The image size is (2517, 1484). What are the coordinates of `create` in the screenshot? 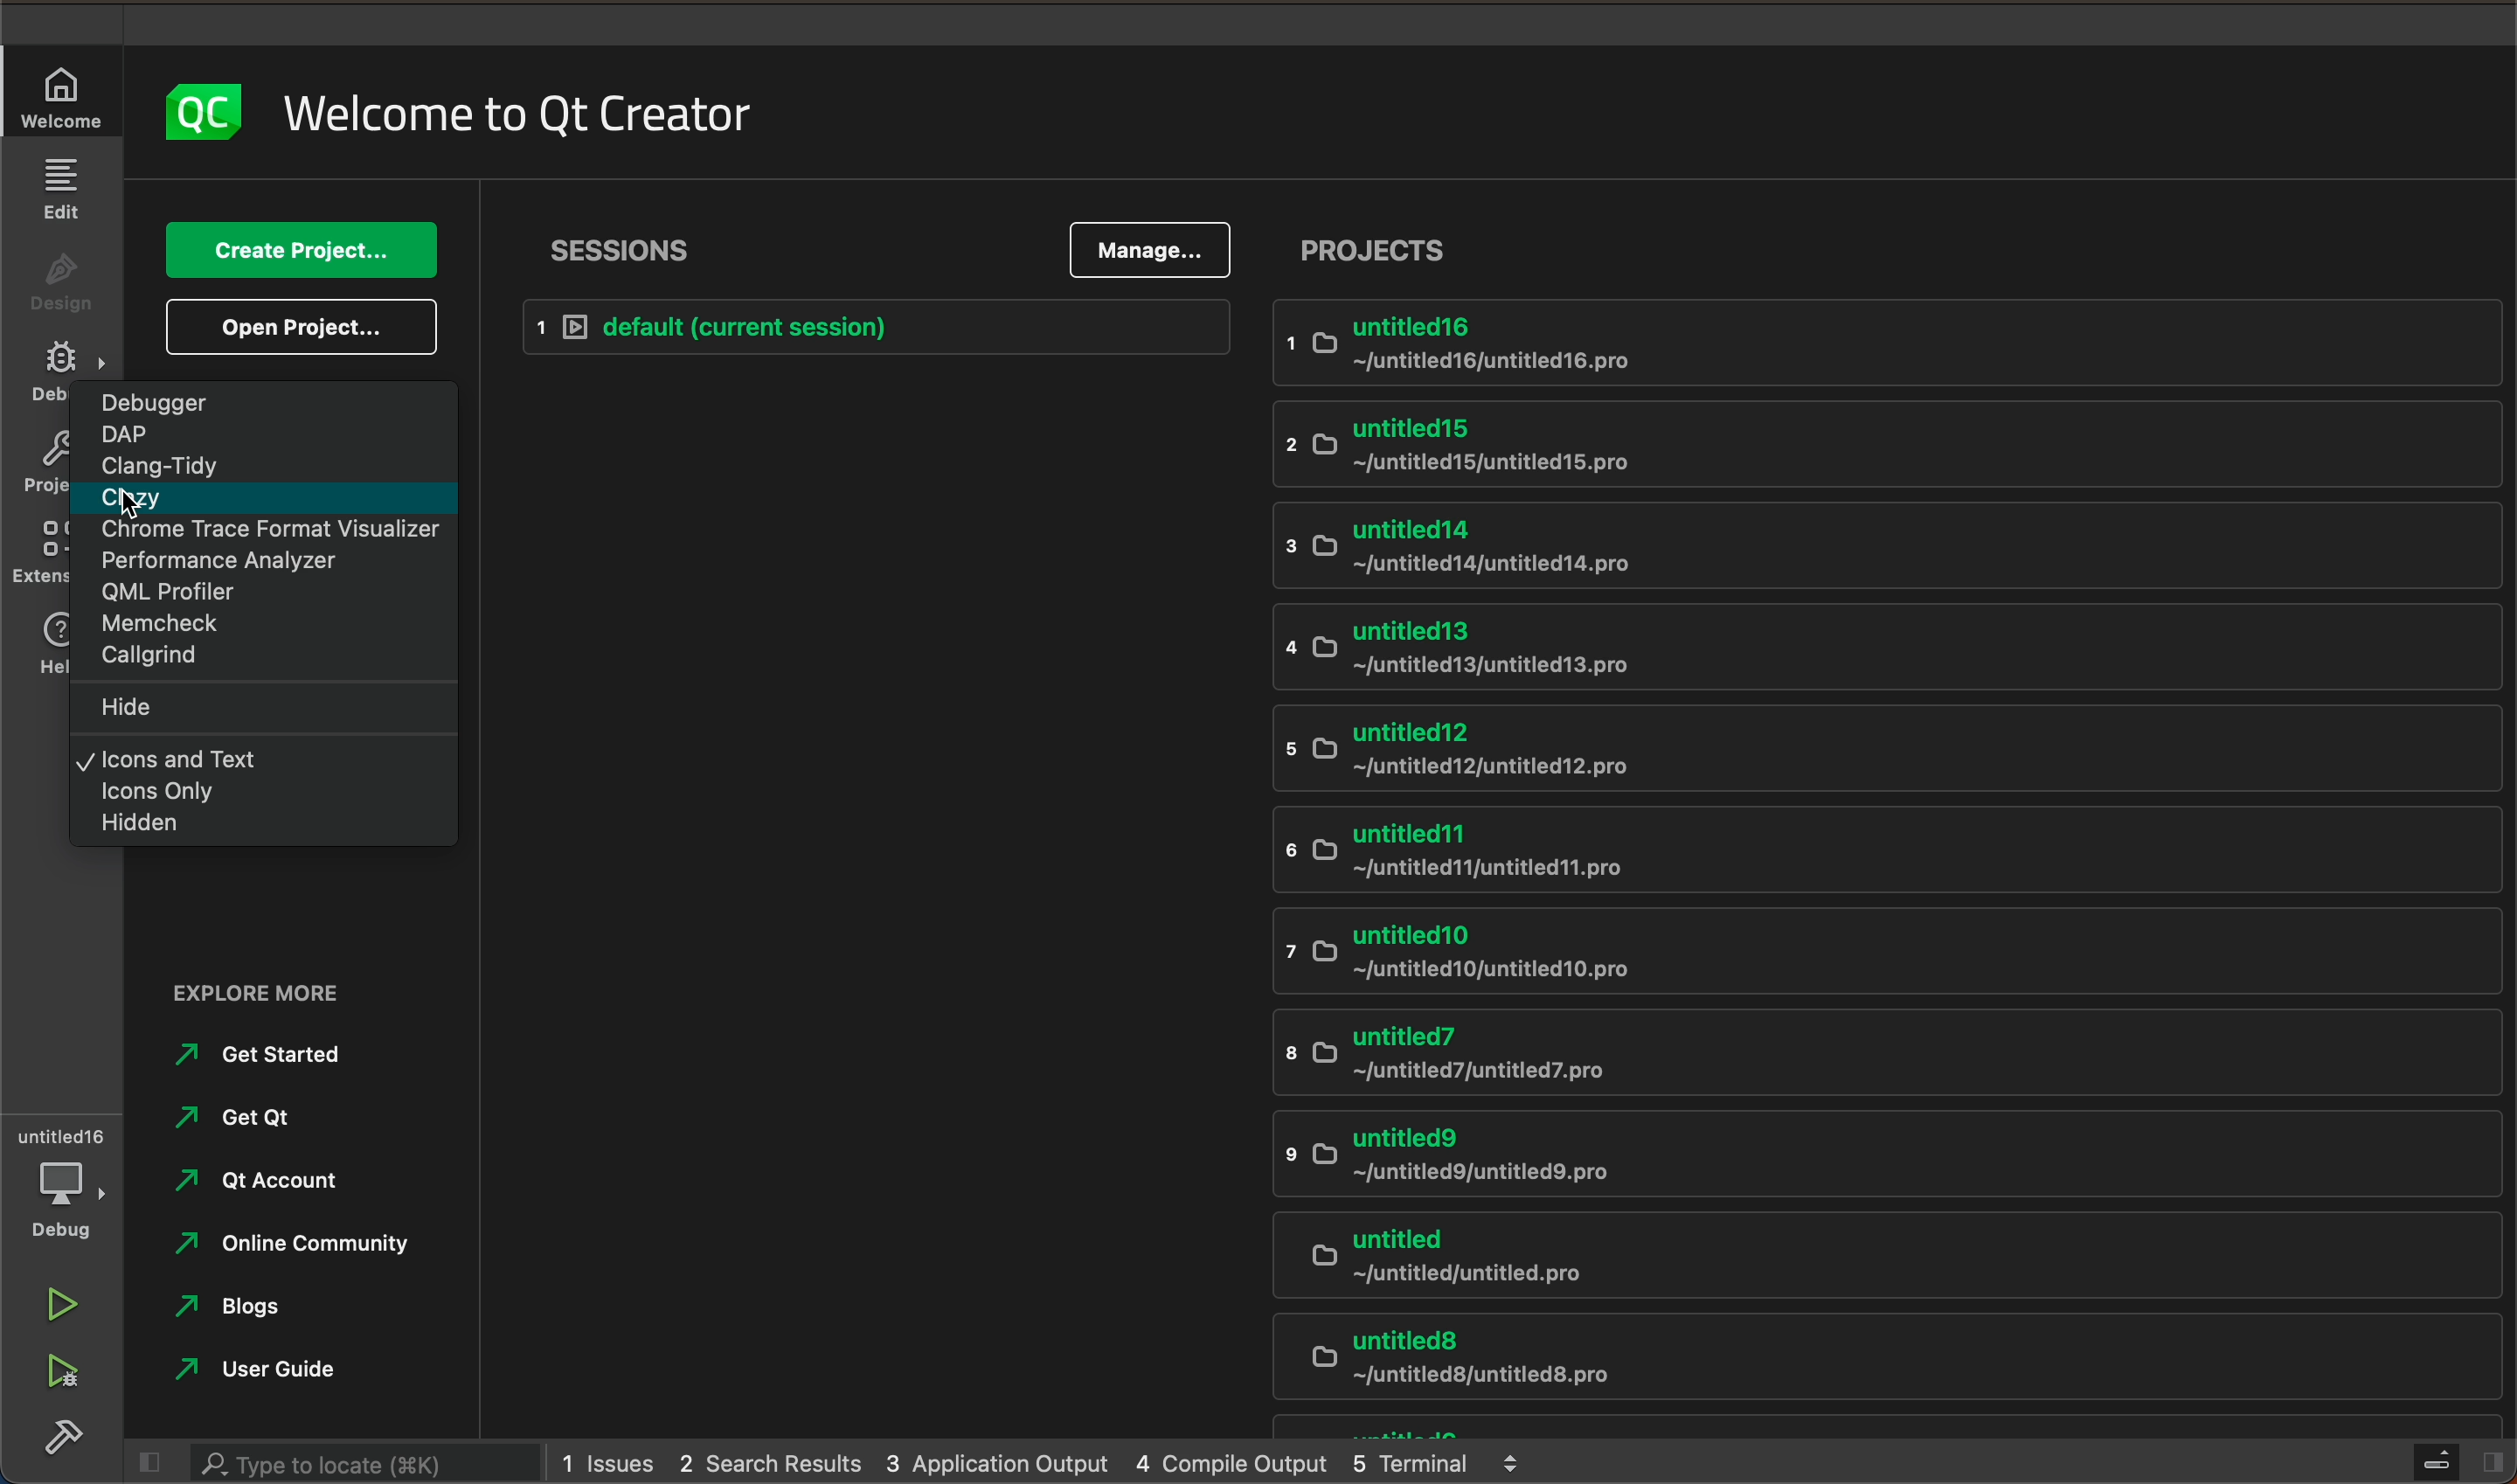 It's located at (303, 252).